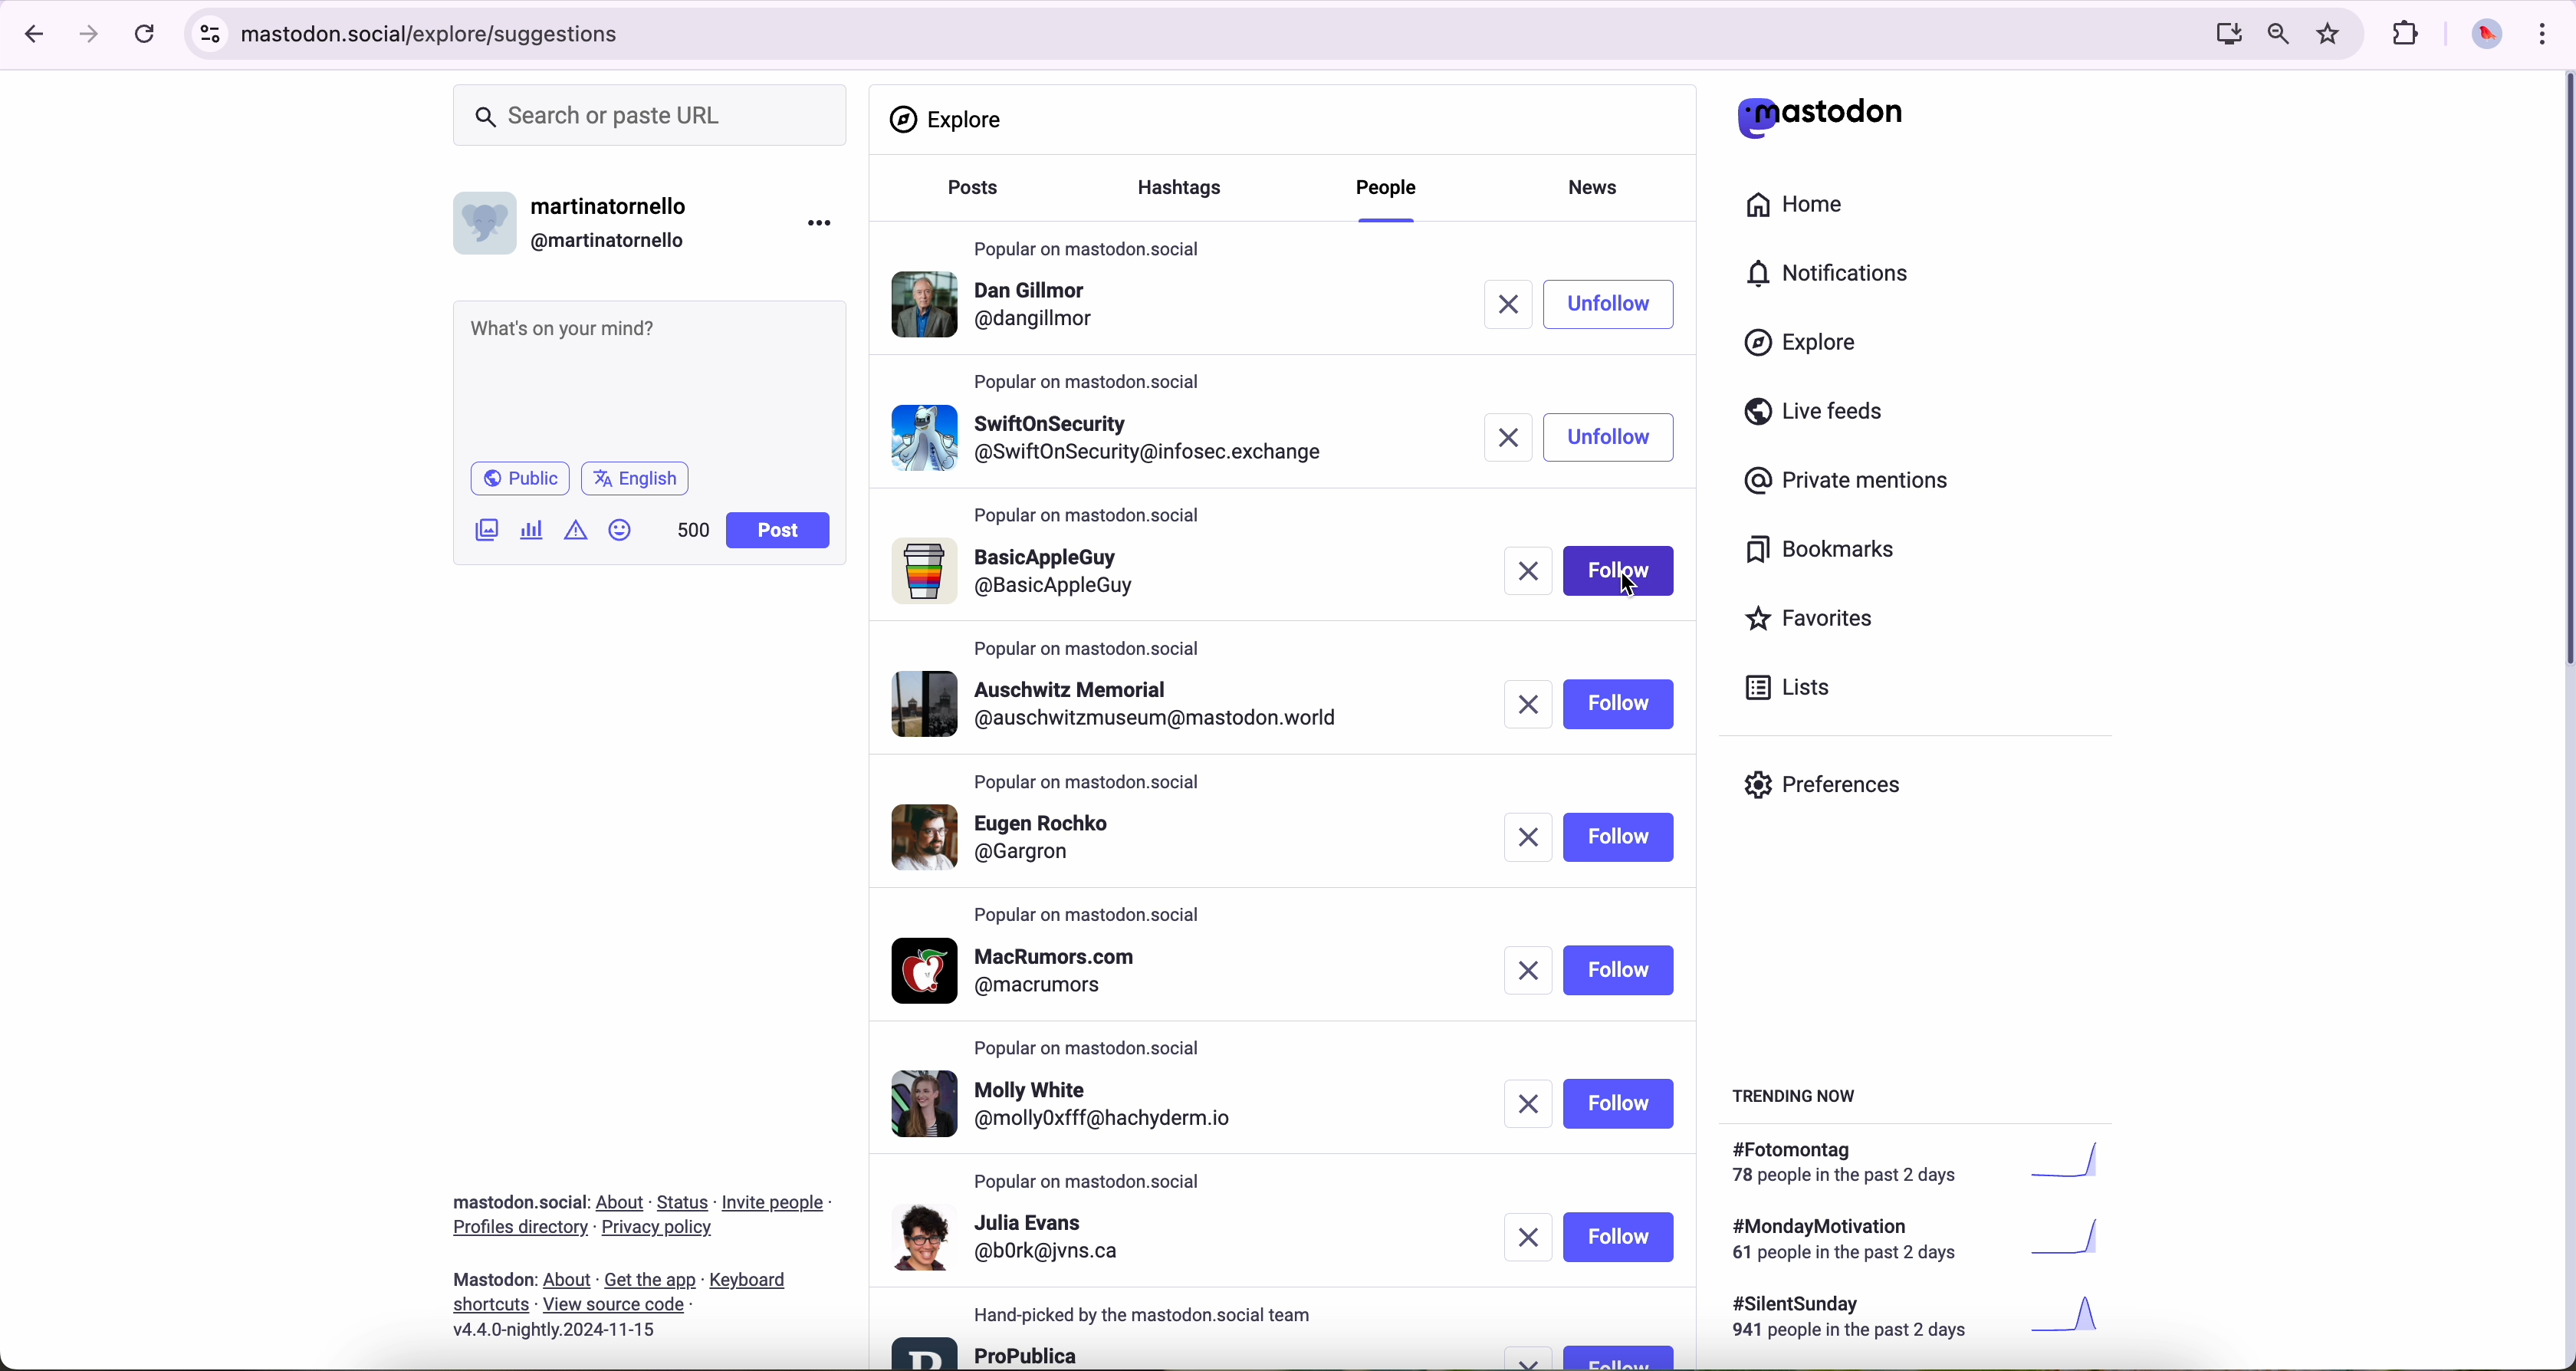  I want to click on follow button, so click(1619, 970).